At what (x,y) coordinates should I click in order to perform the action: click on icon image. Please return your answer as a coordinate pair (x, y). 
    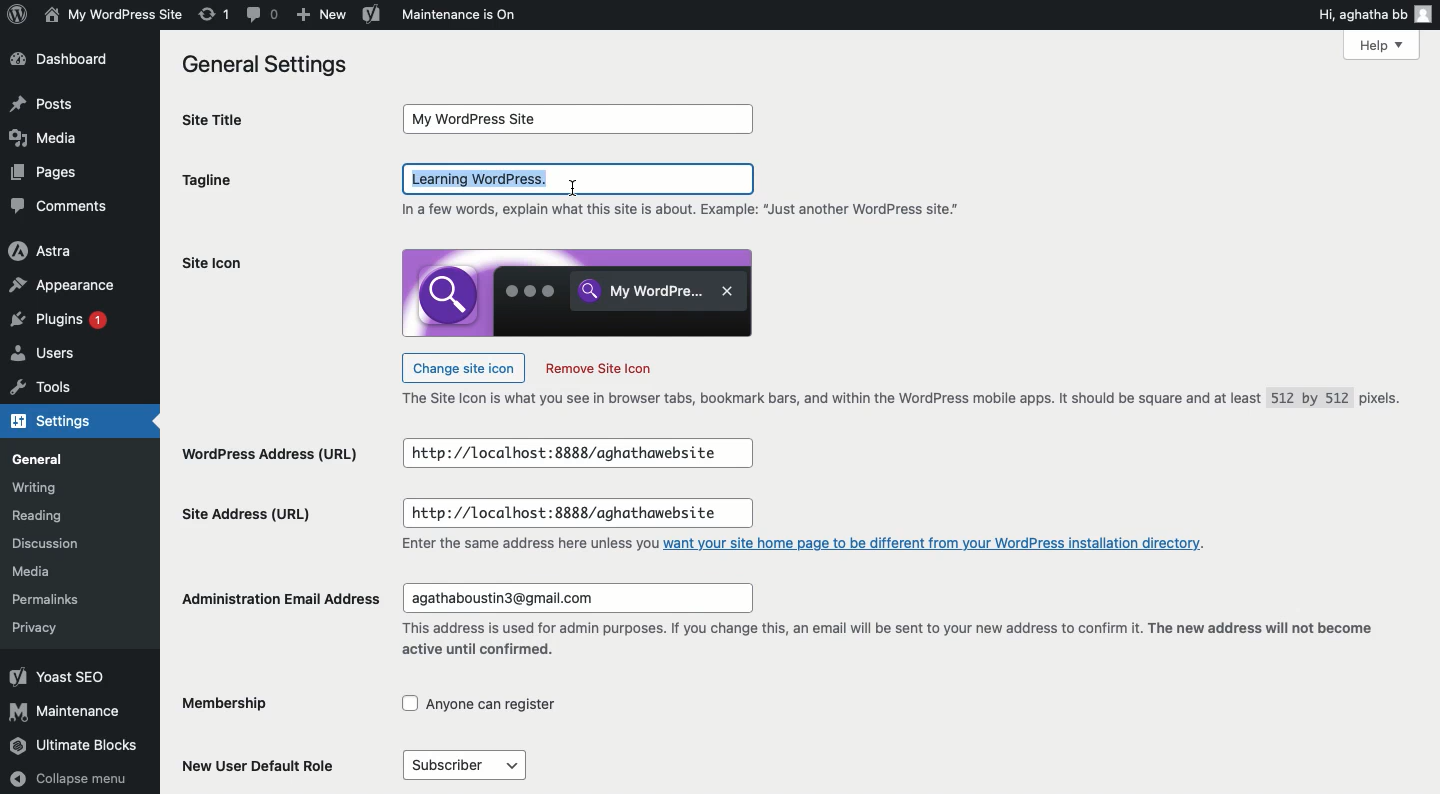
    Looking at the image, I should click on (577, 292).